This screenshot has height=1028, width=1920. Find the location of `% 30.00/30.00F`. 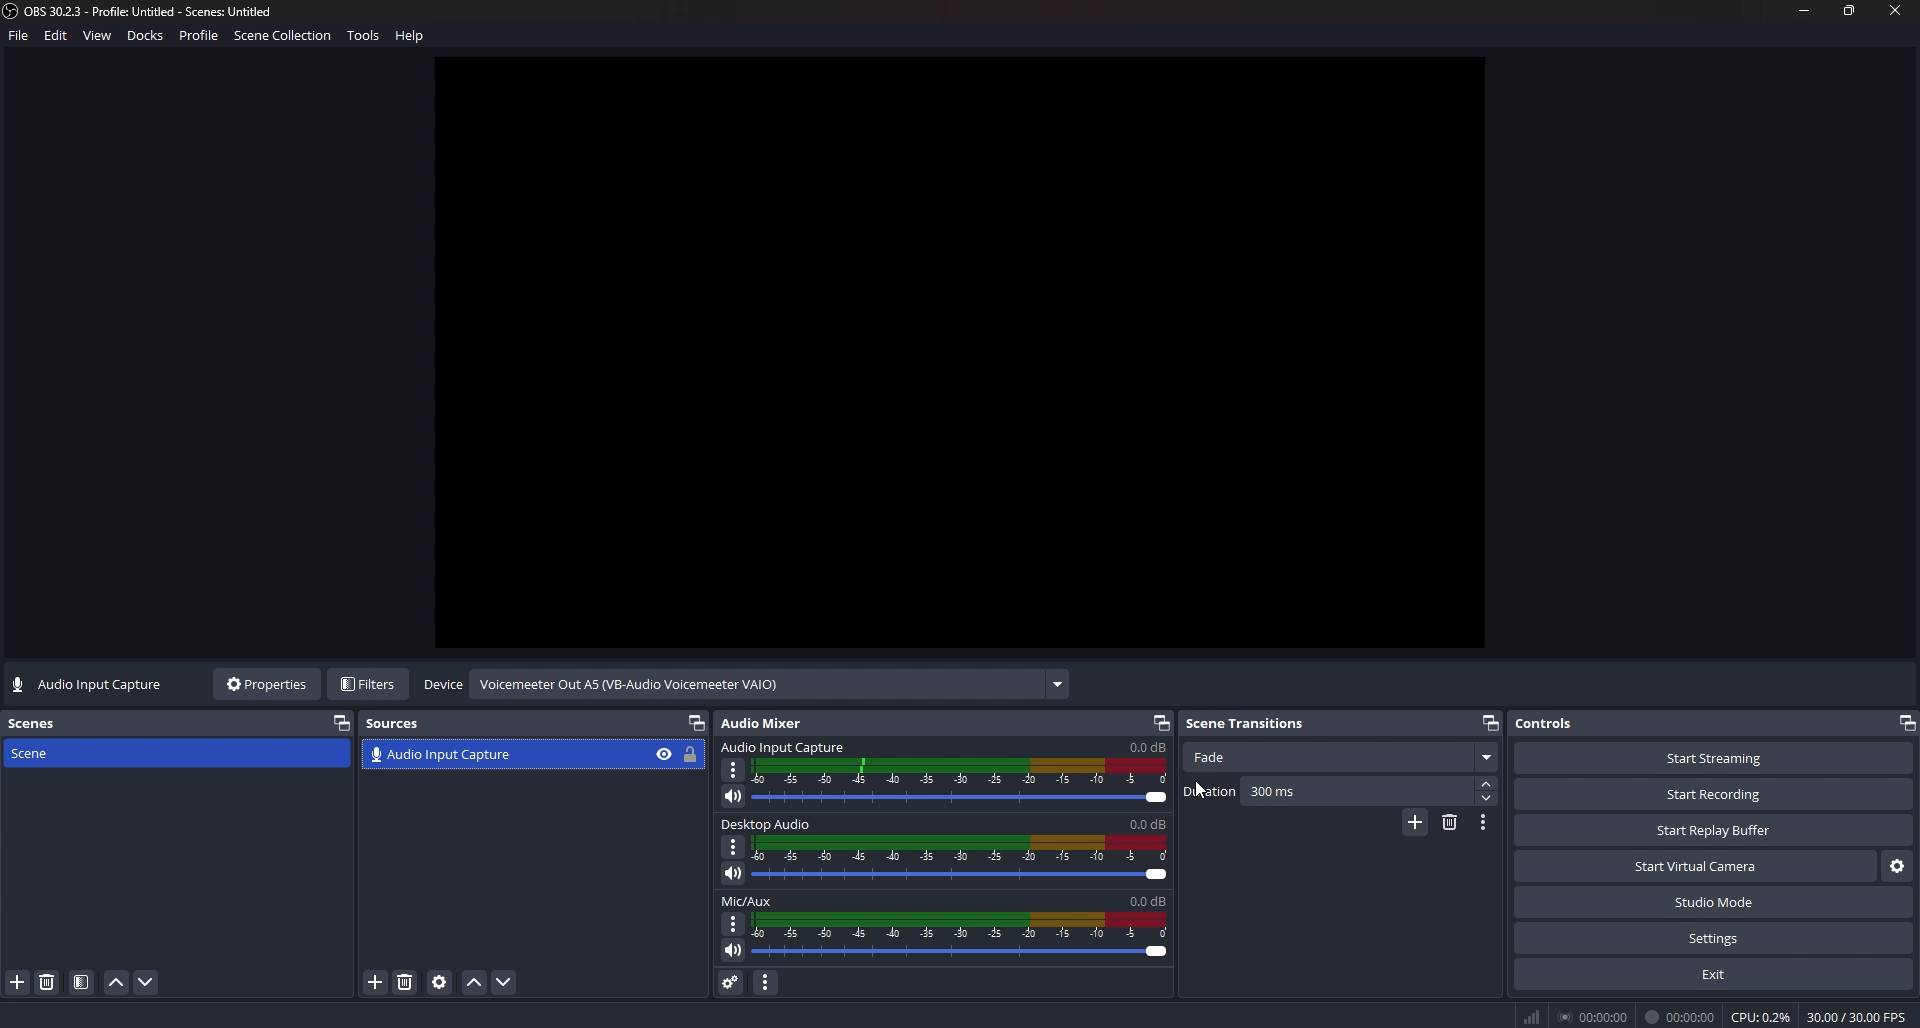

% 30.00/30.00F is located at coordinates (1862, 1016).